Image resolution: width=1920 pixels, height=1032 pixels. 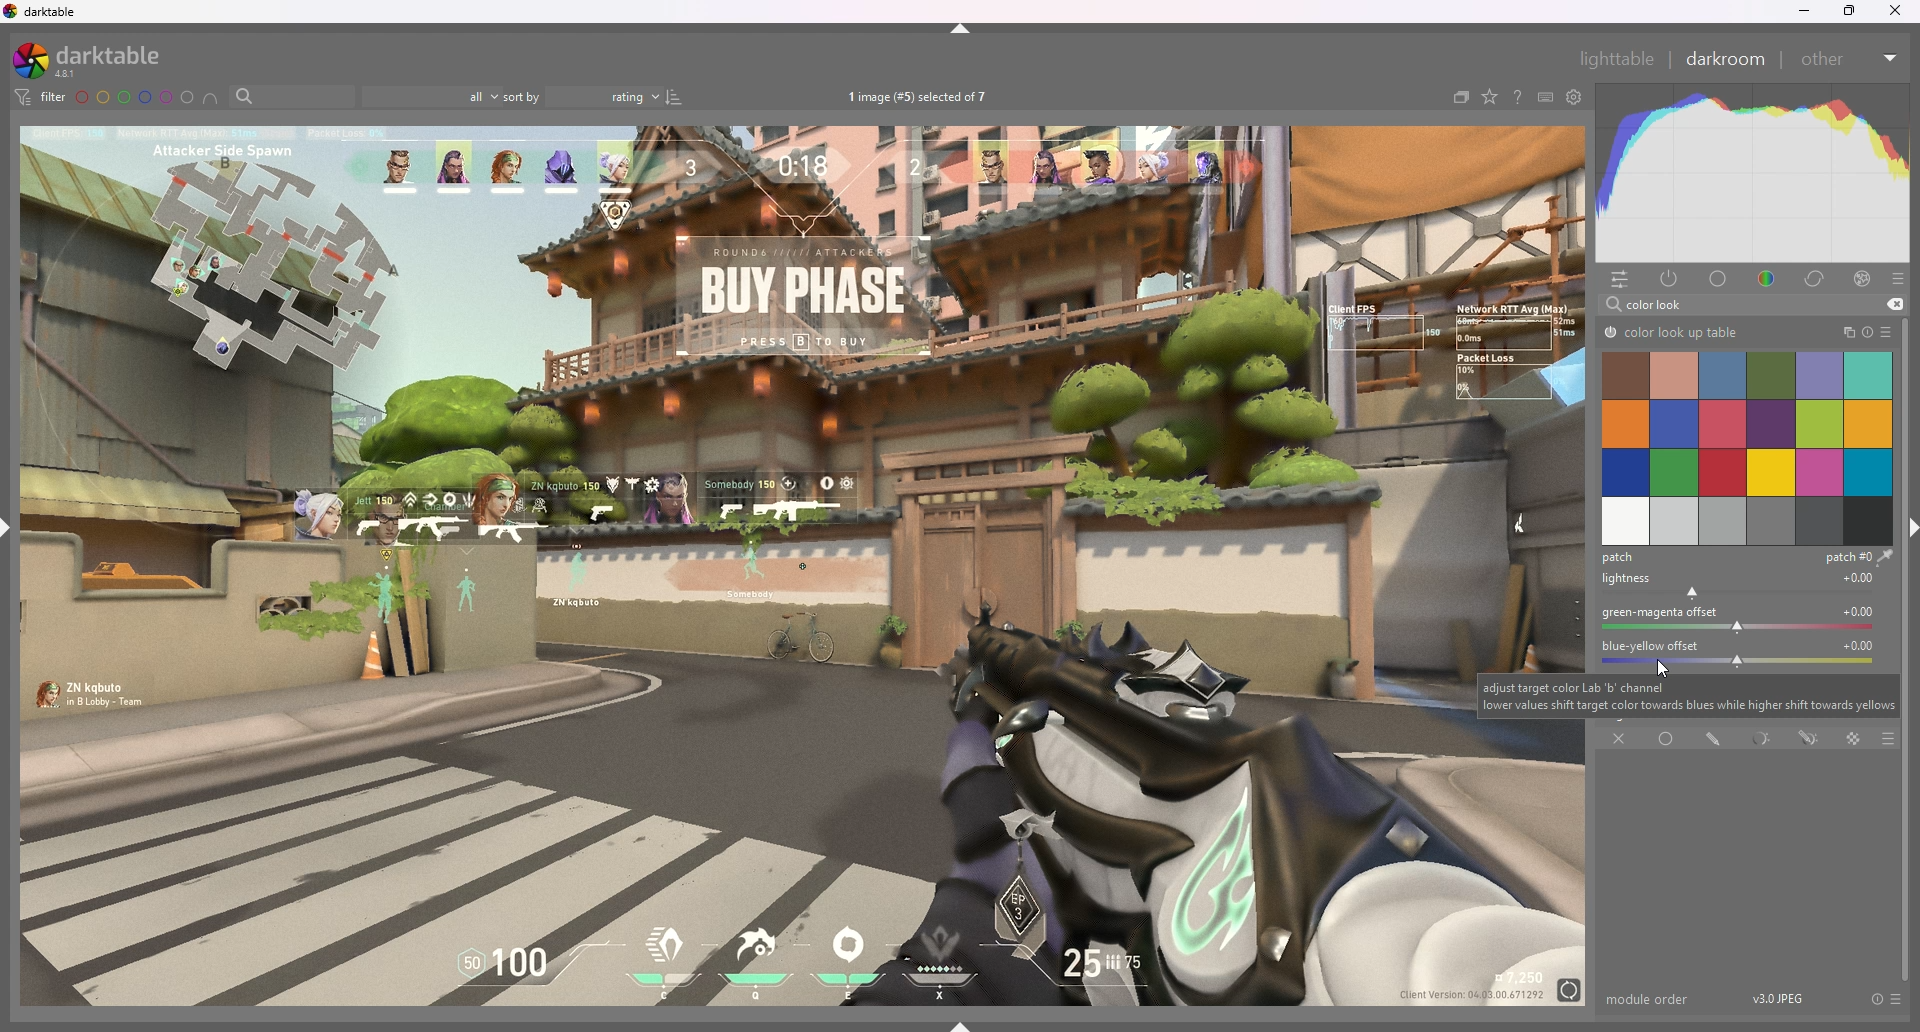 I want to click on close, so click(x=1895, y=10).